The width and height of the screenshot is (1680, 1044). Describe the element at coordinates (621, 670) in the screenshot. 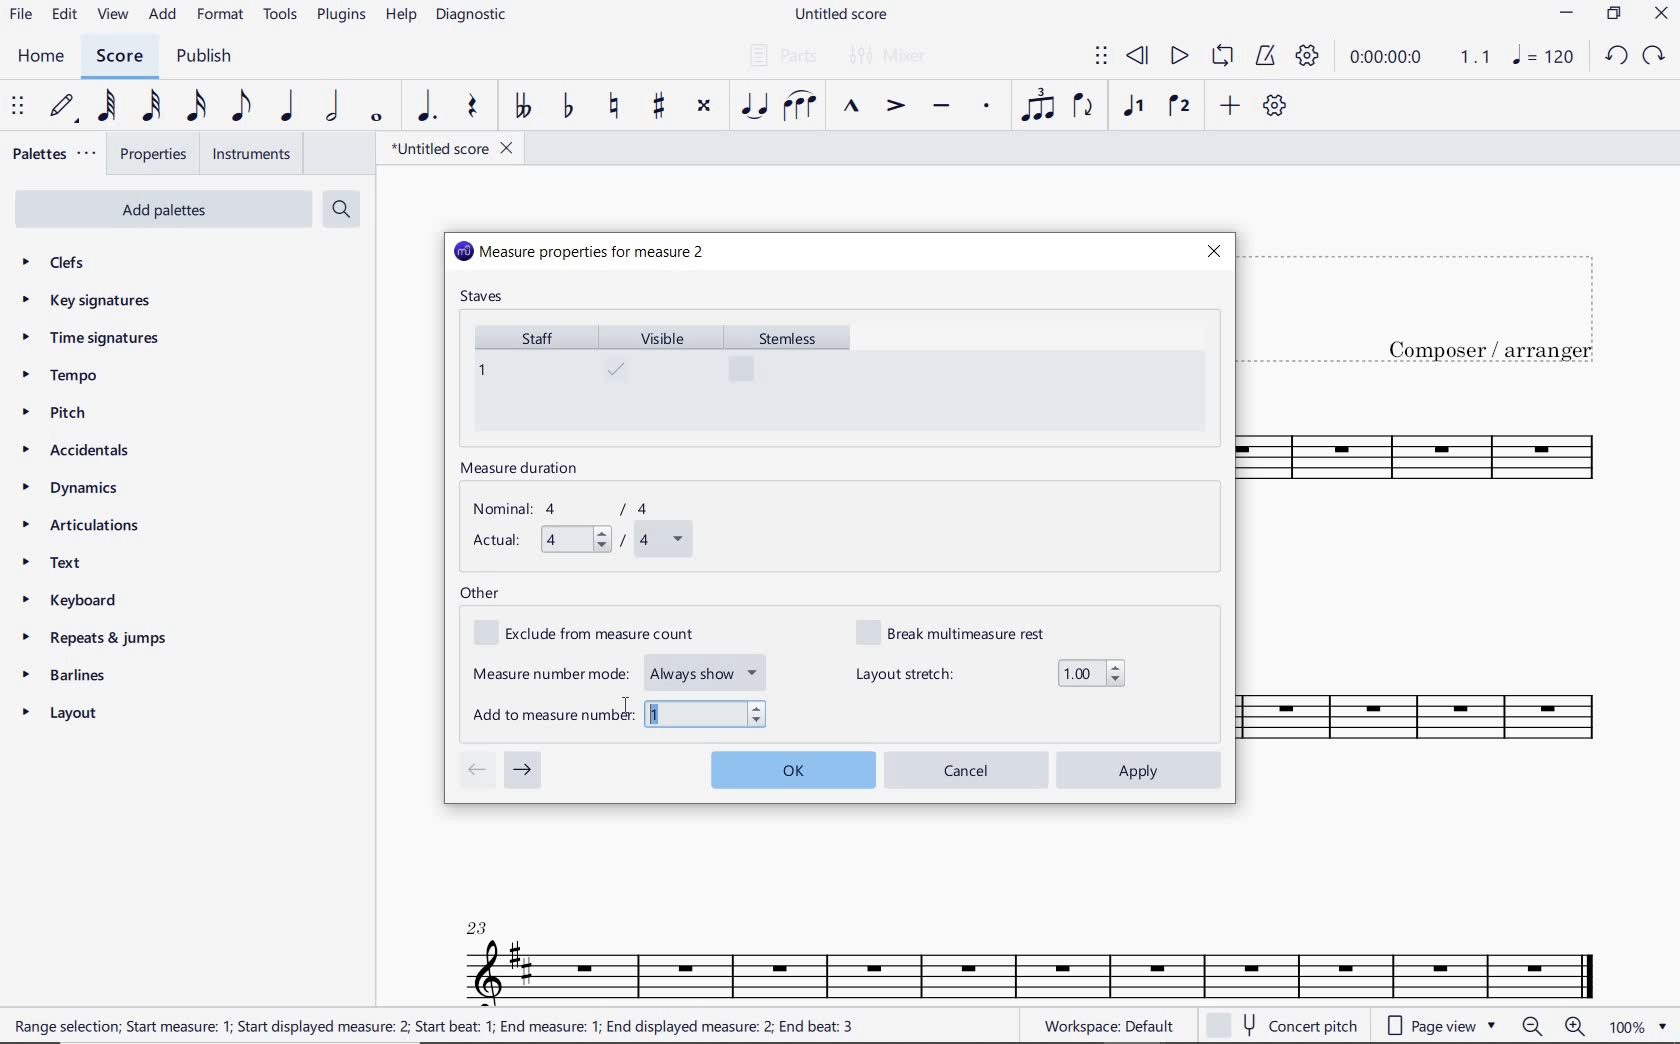

I see `measure number mode` at that location.